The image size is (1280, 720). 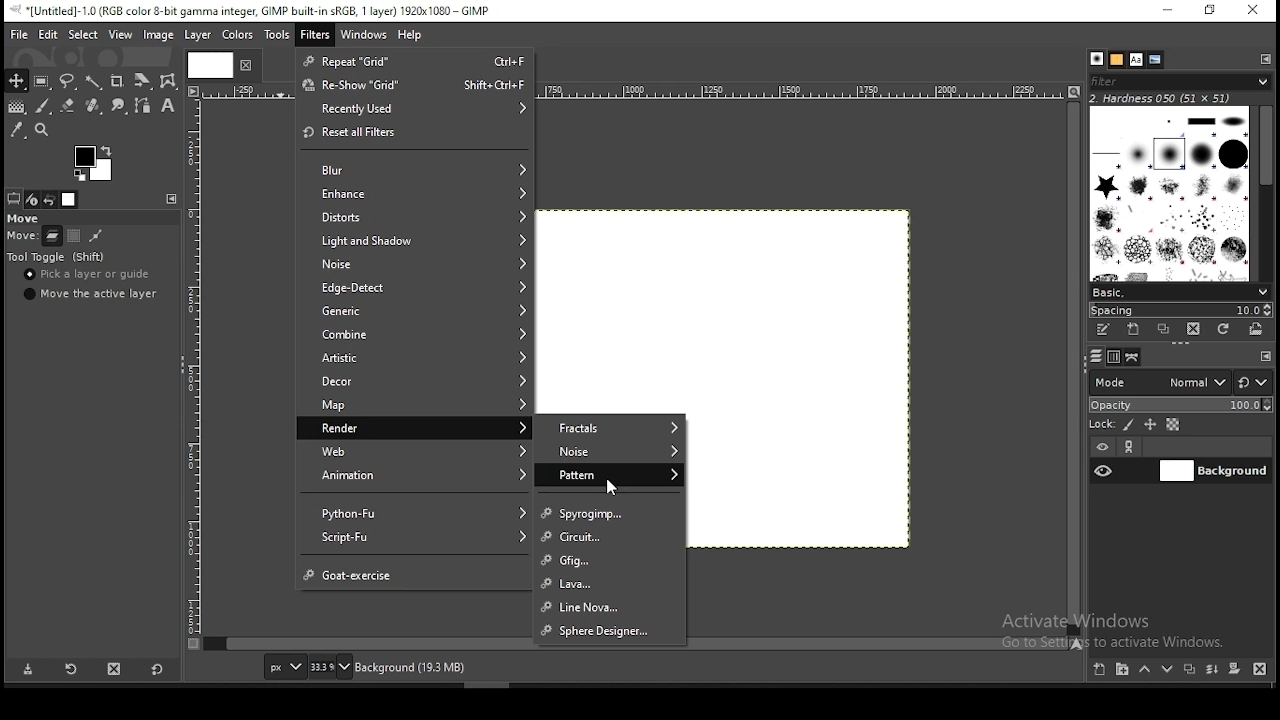 What do you see at coordinates (95, 237) in the screenshot?
I see `move paths` at bounding box center [95, 237].